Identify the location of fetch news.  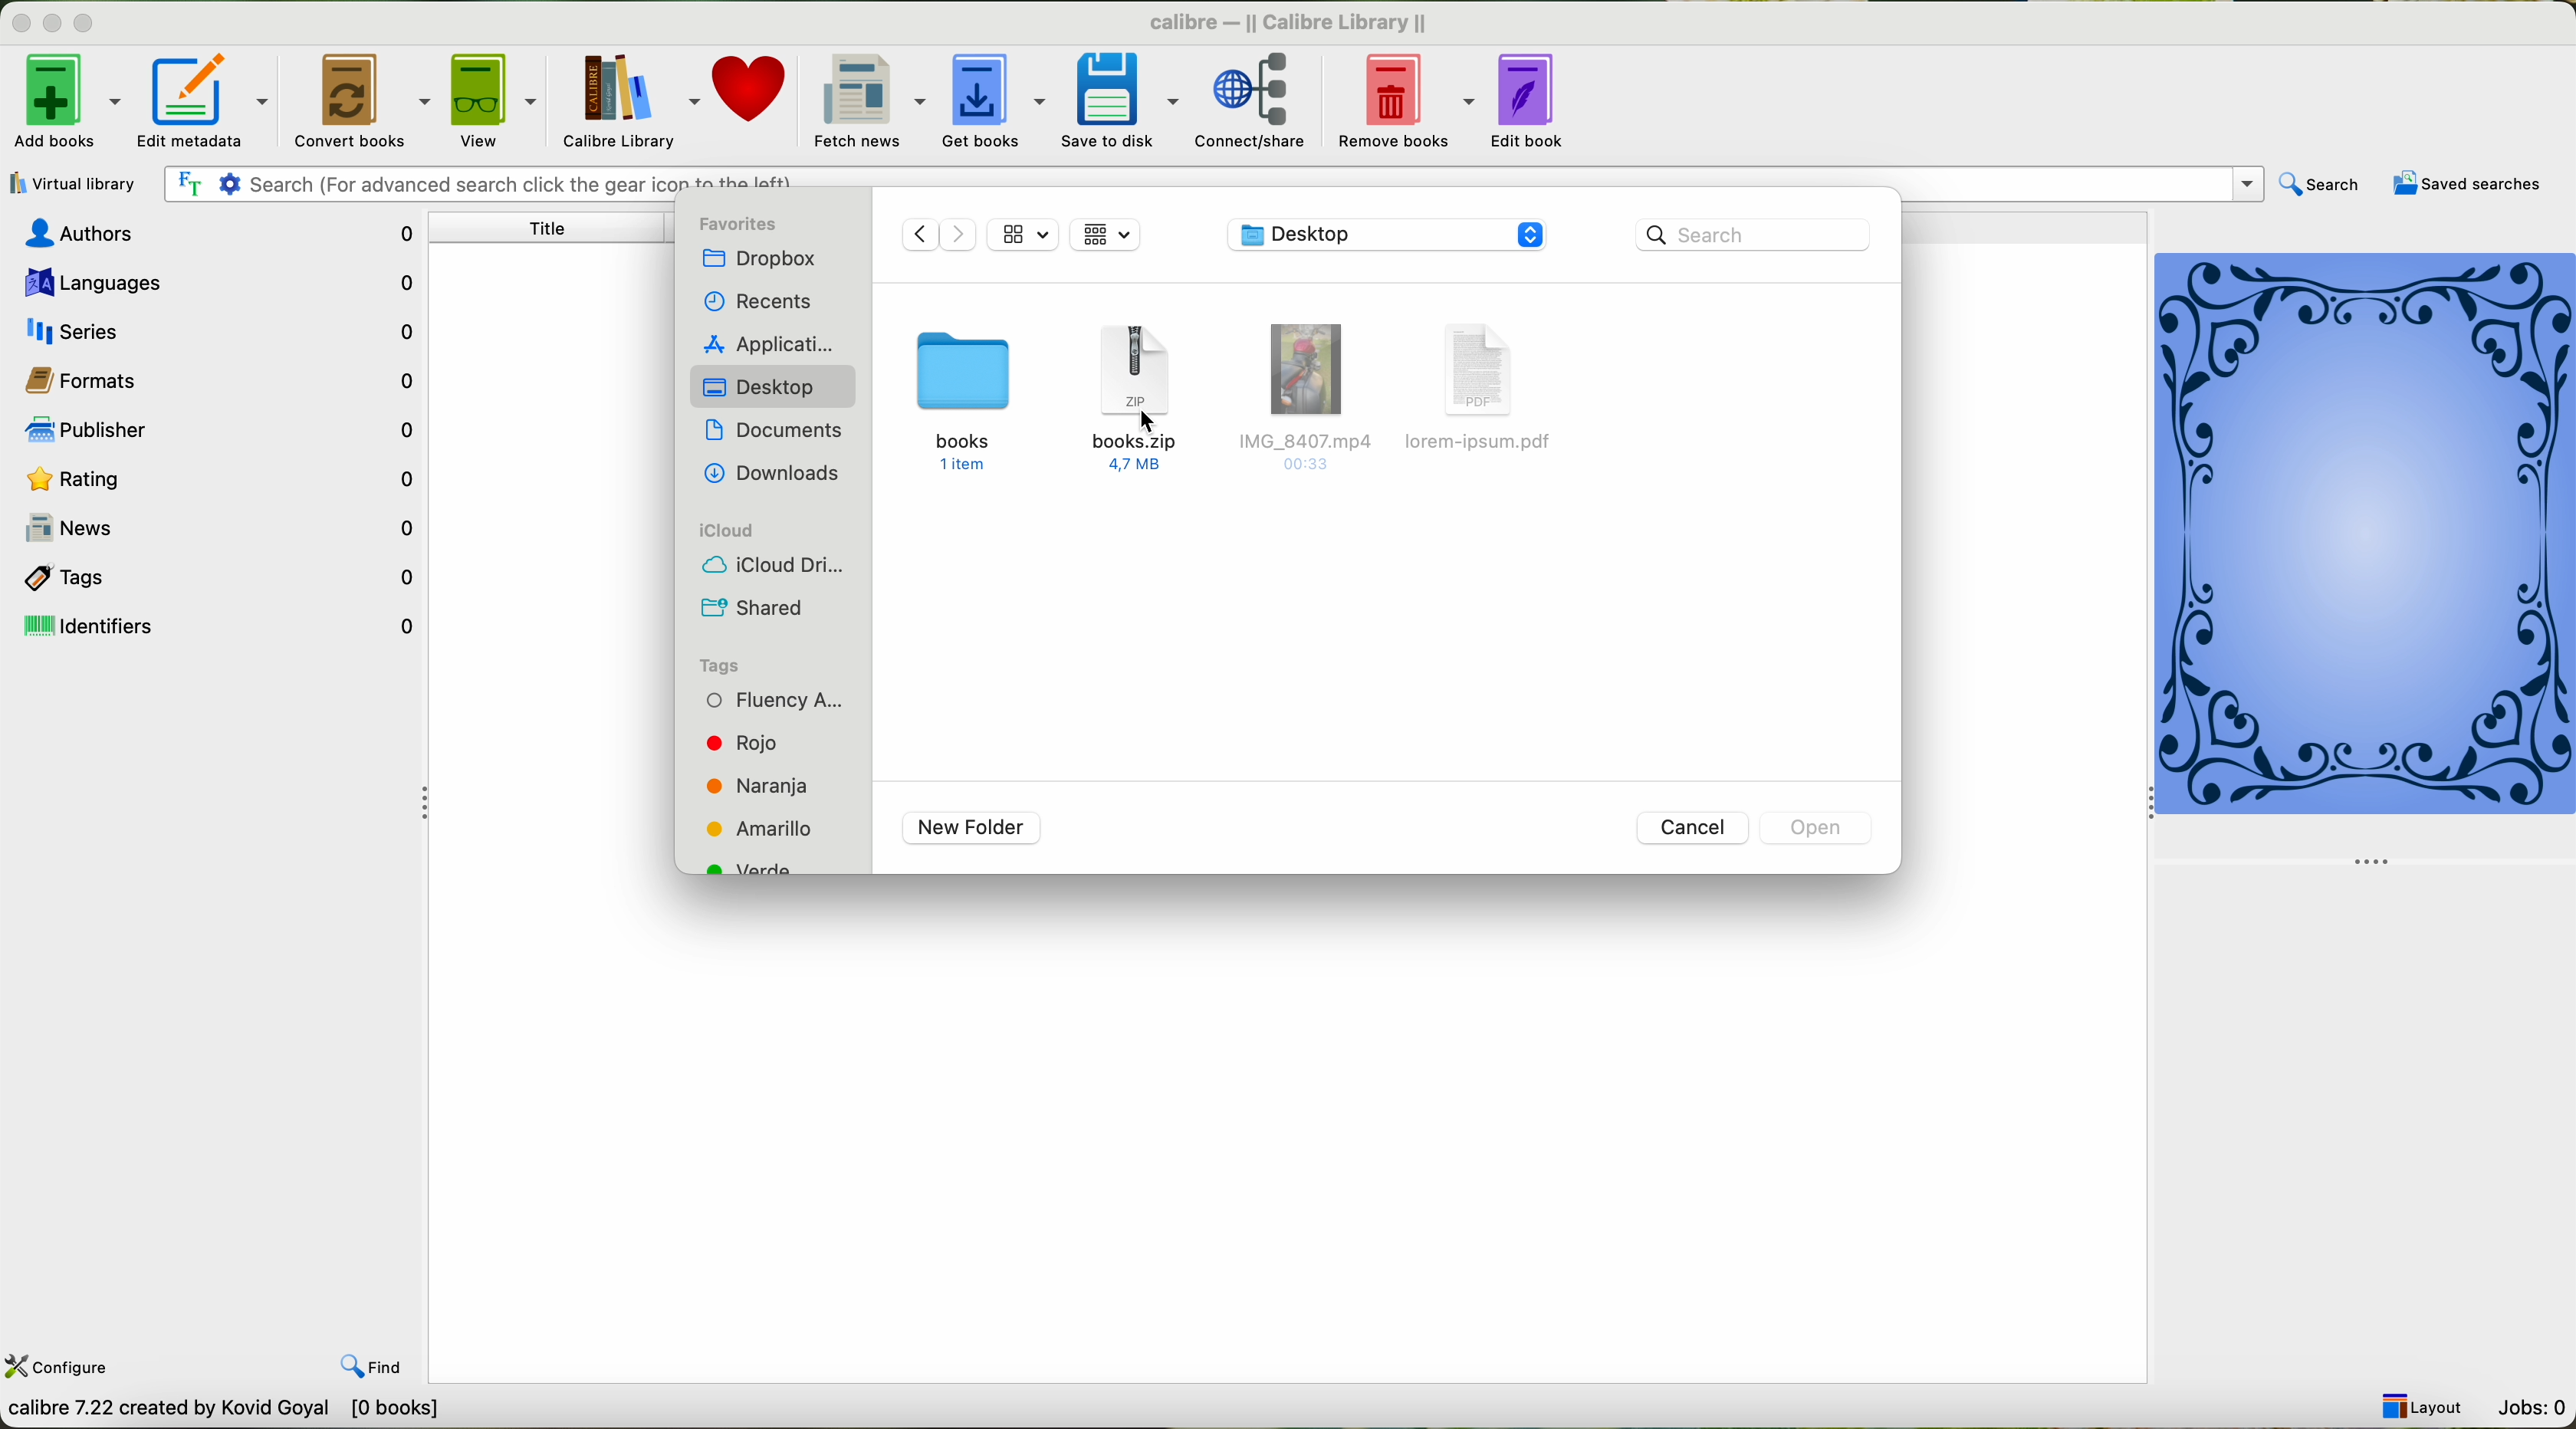
(871, 101).